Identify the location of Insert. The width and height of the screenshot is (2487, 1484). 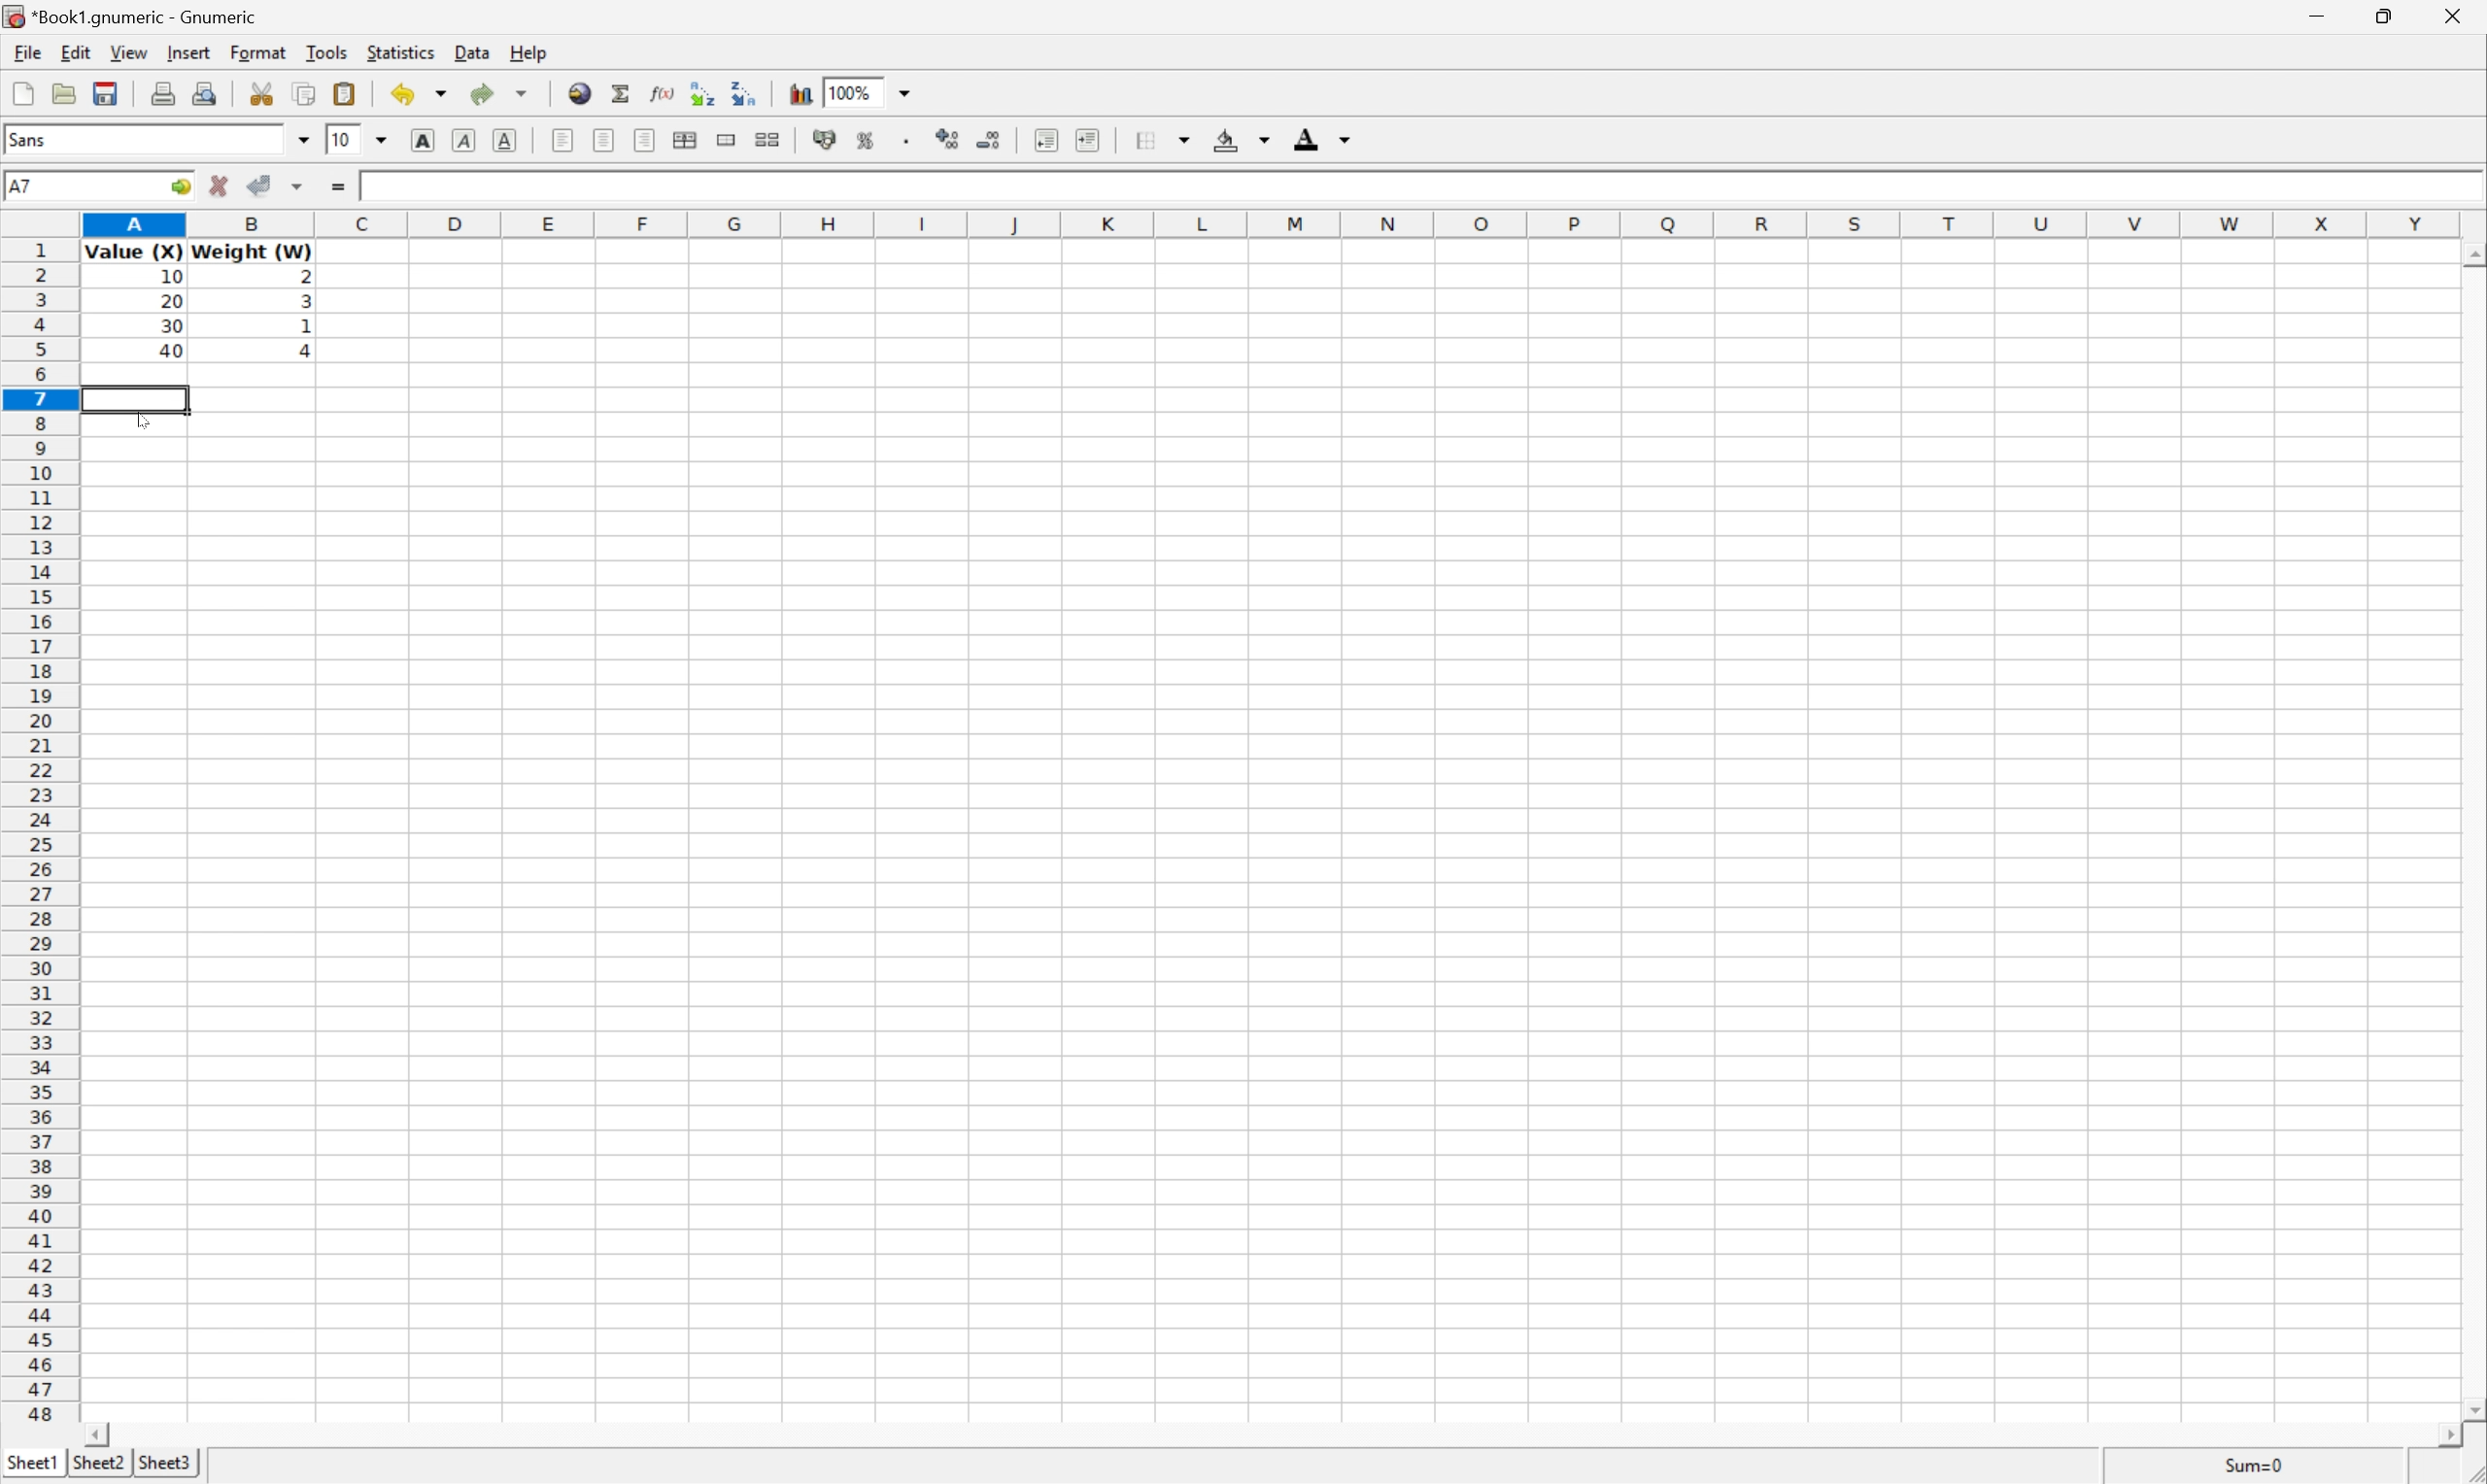
(190, 53).